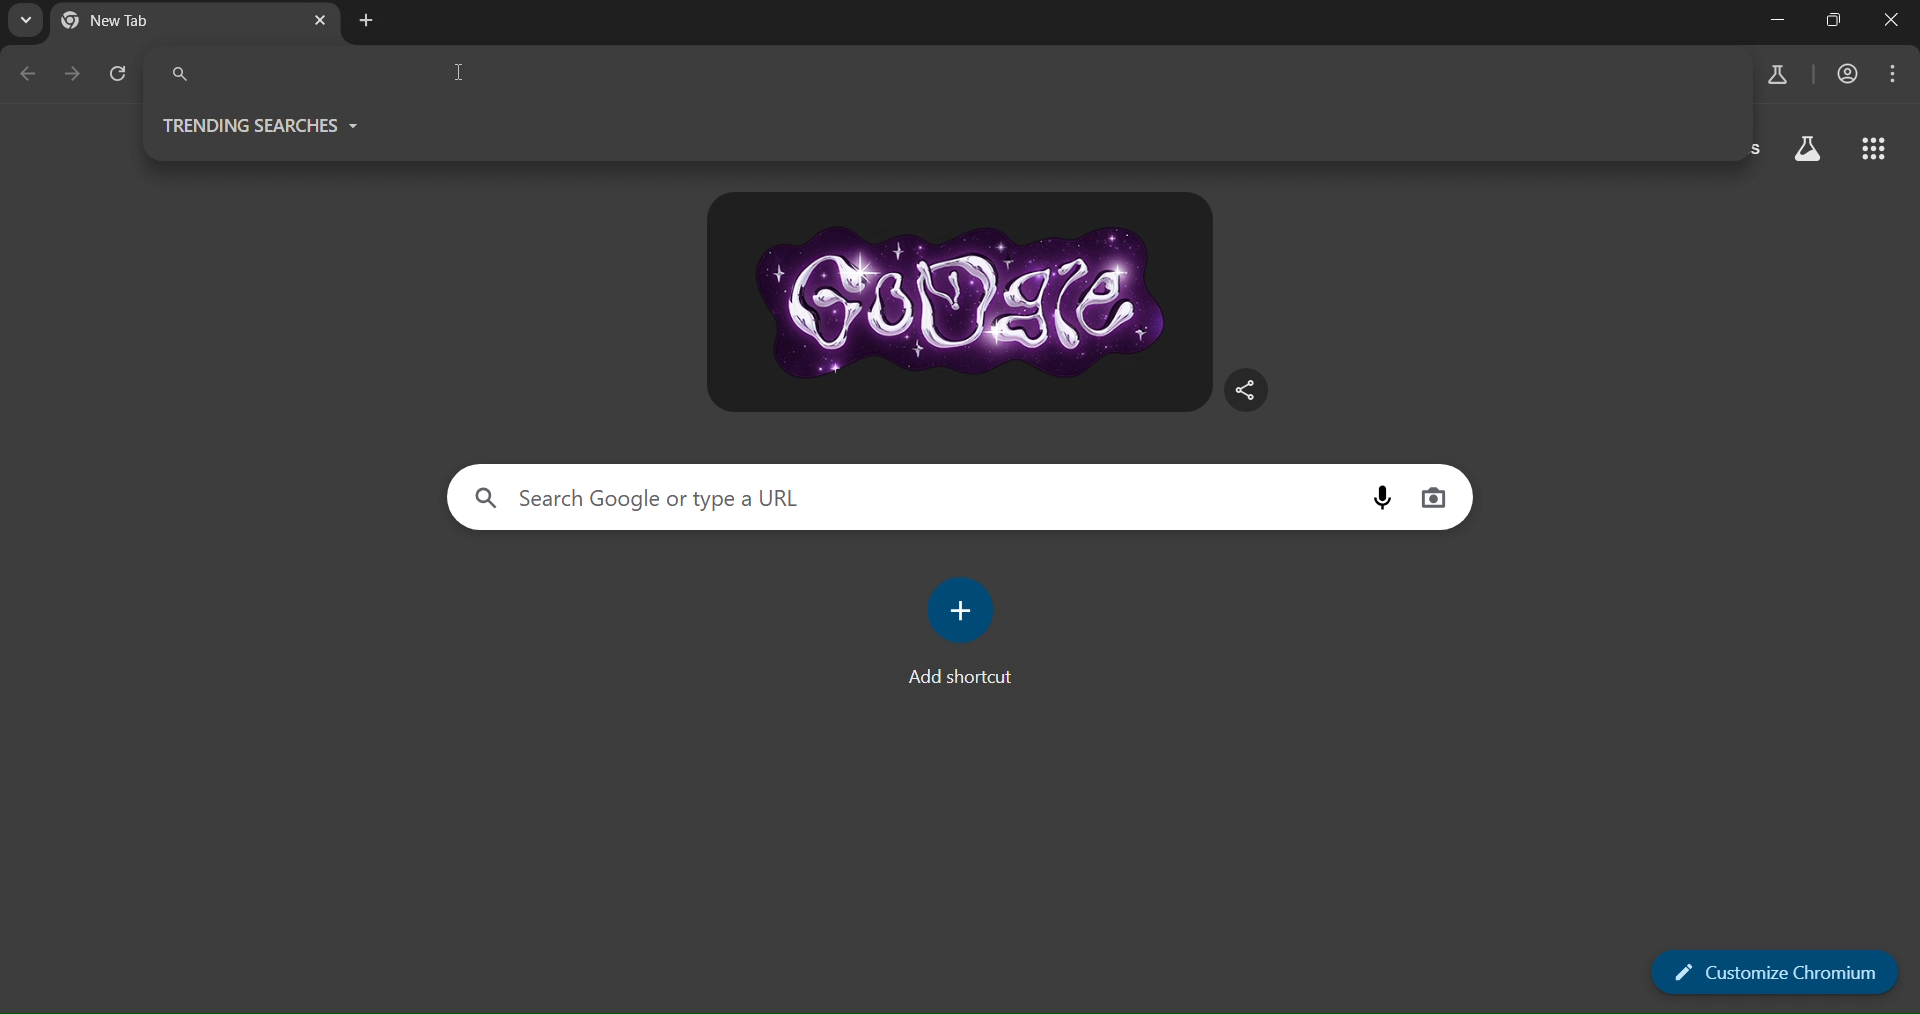  Describe the element at coordinates (1379, 497) in the screenshot. I see `voice search` at that location.